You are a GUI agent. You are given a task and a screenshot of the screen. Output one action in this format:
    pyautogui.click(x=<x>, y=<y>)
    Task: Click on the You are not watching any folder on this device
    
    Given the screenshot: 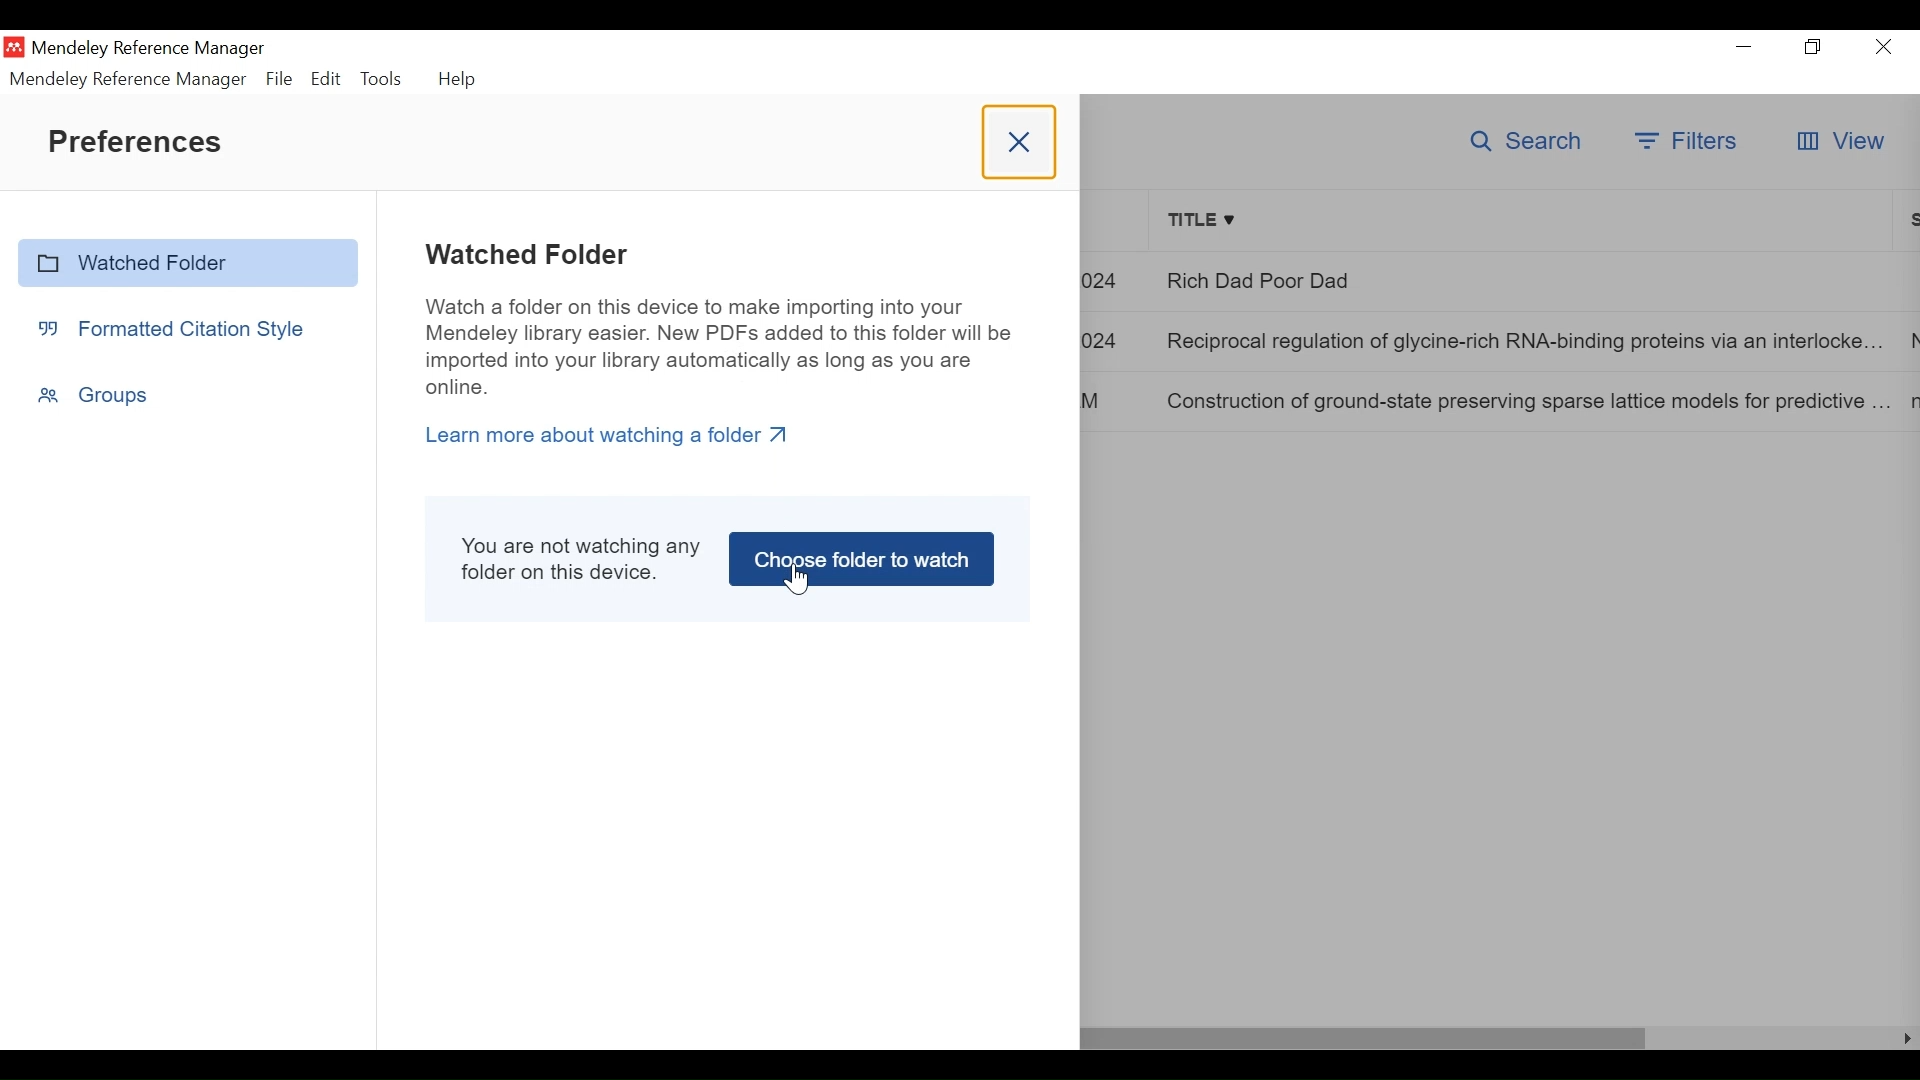 What is the action you would take?
    pyautogui.click(x=581, y=556)
    